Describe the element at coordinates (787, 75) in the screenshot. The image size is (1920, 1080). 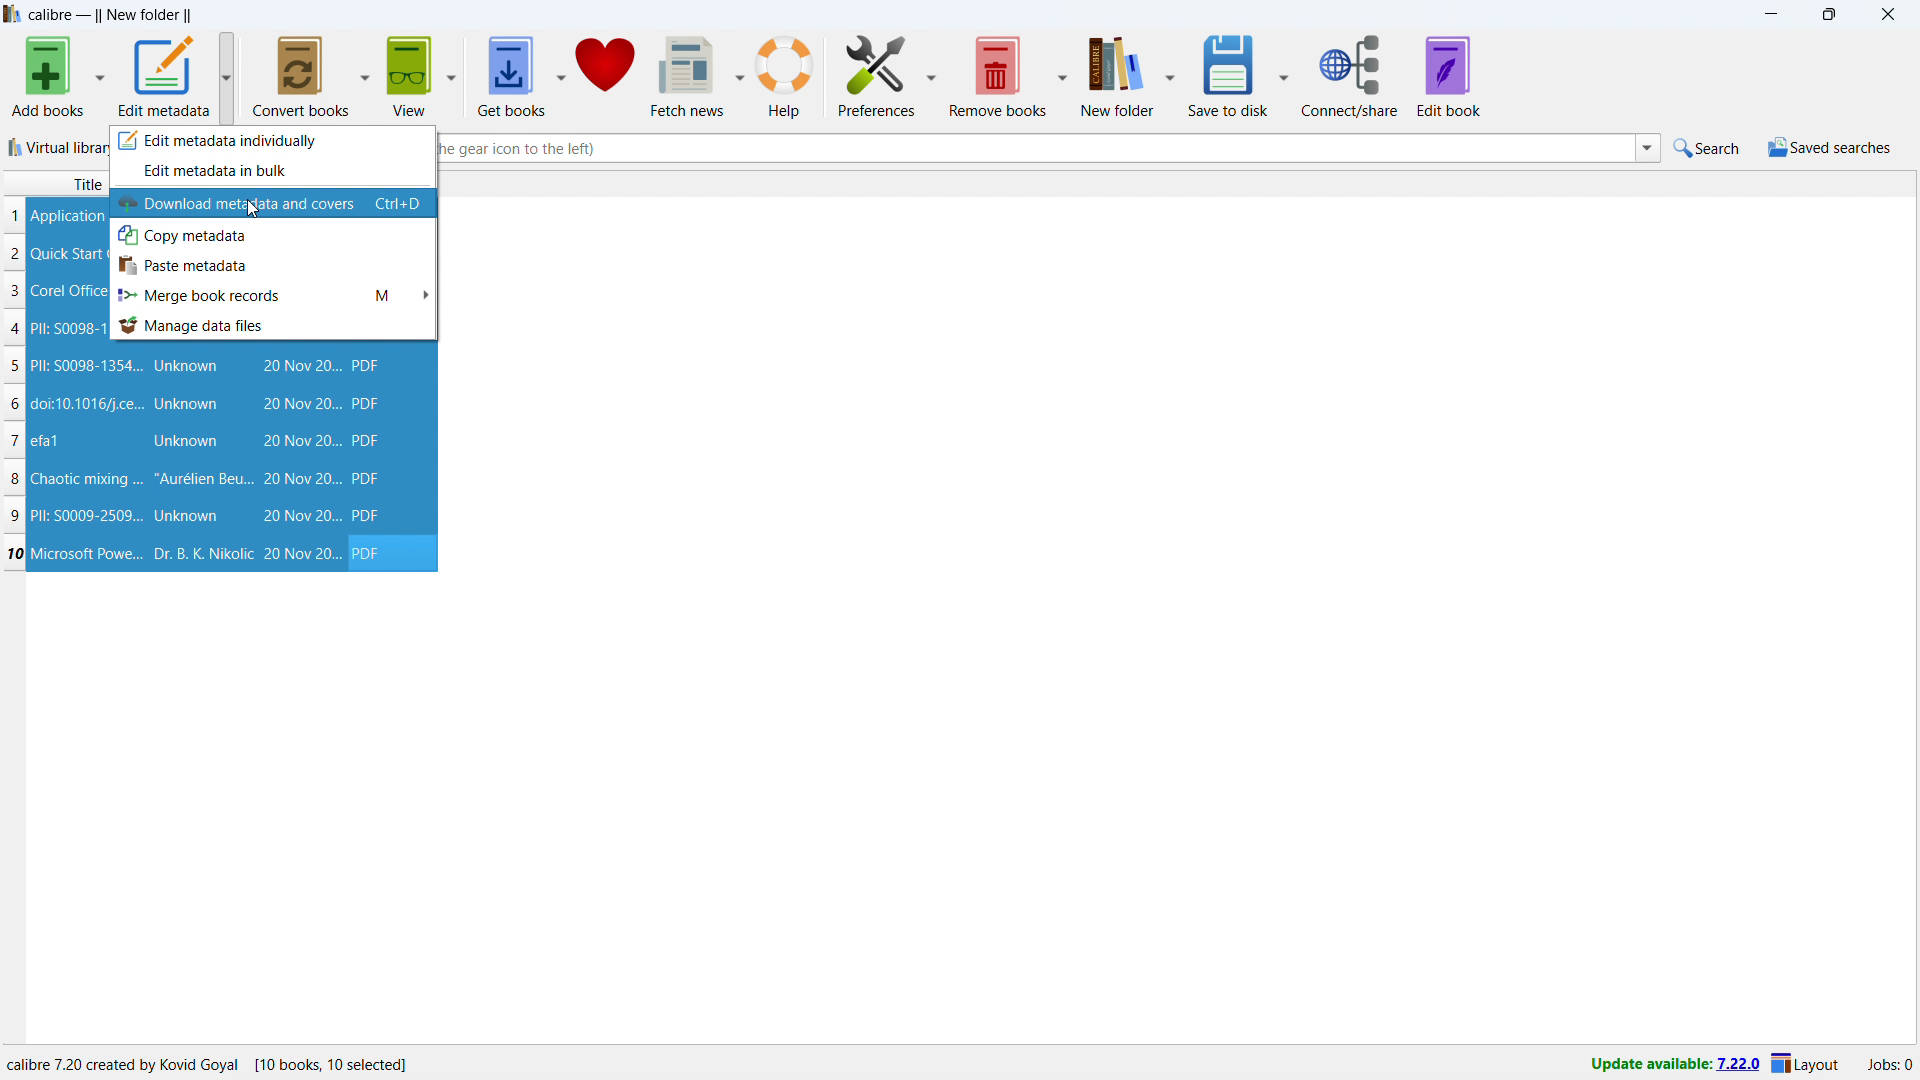
I see `help` at that location.